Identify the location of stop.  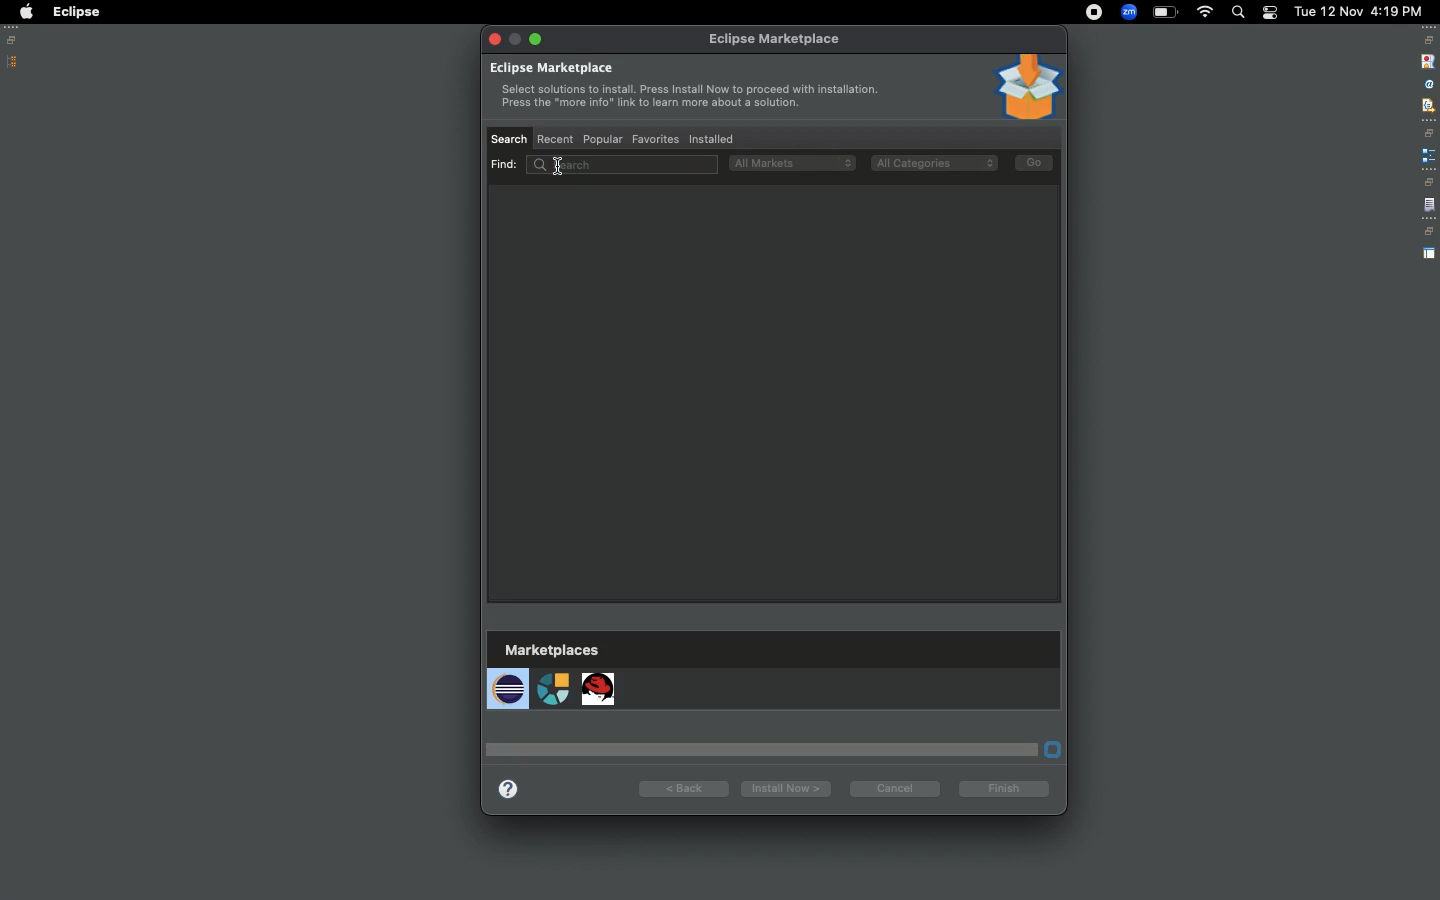
(1426, 60).